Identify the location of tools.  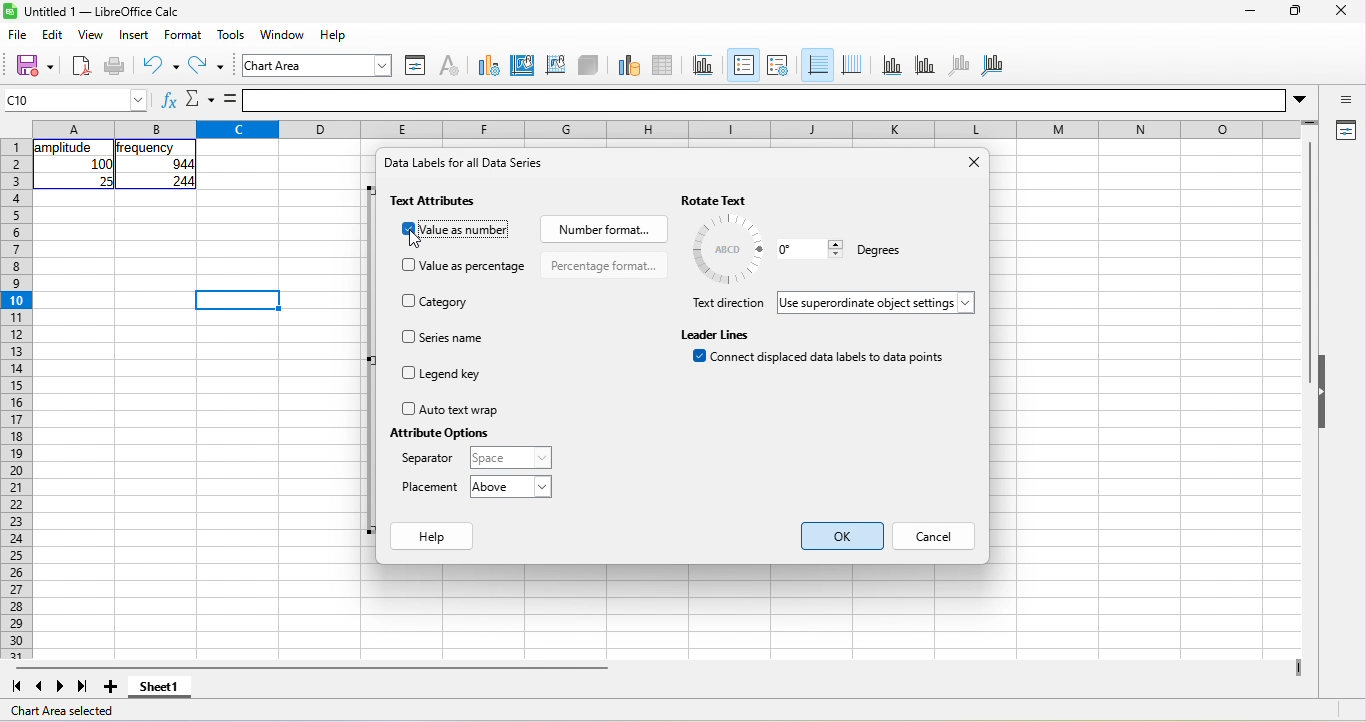
(231, 35).